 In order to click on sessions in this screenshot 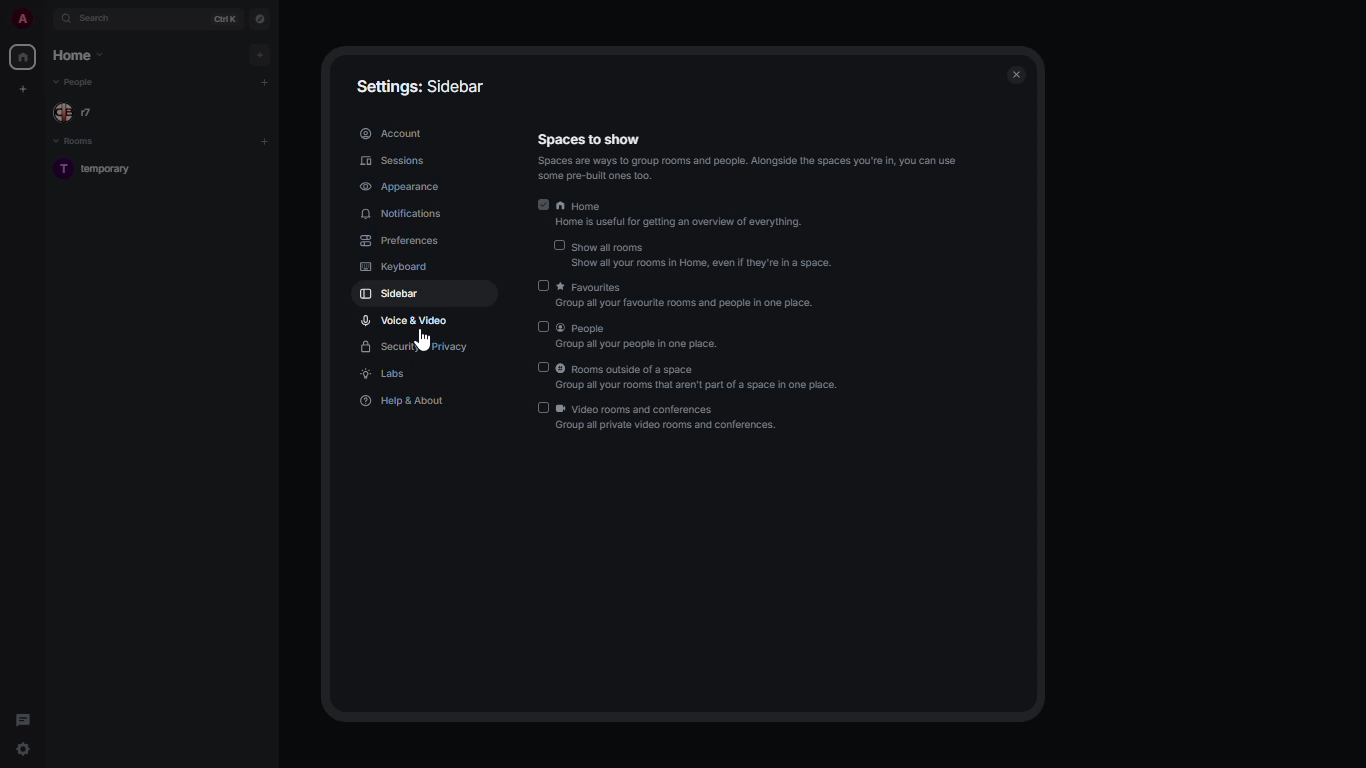, I will do `click(395, 161)`.